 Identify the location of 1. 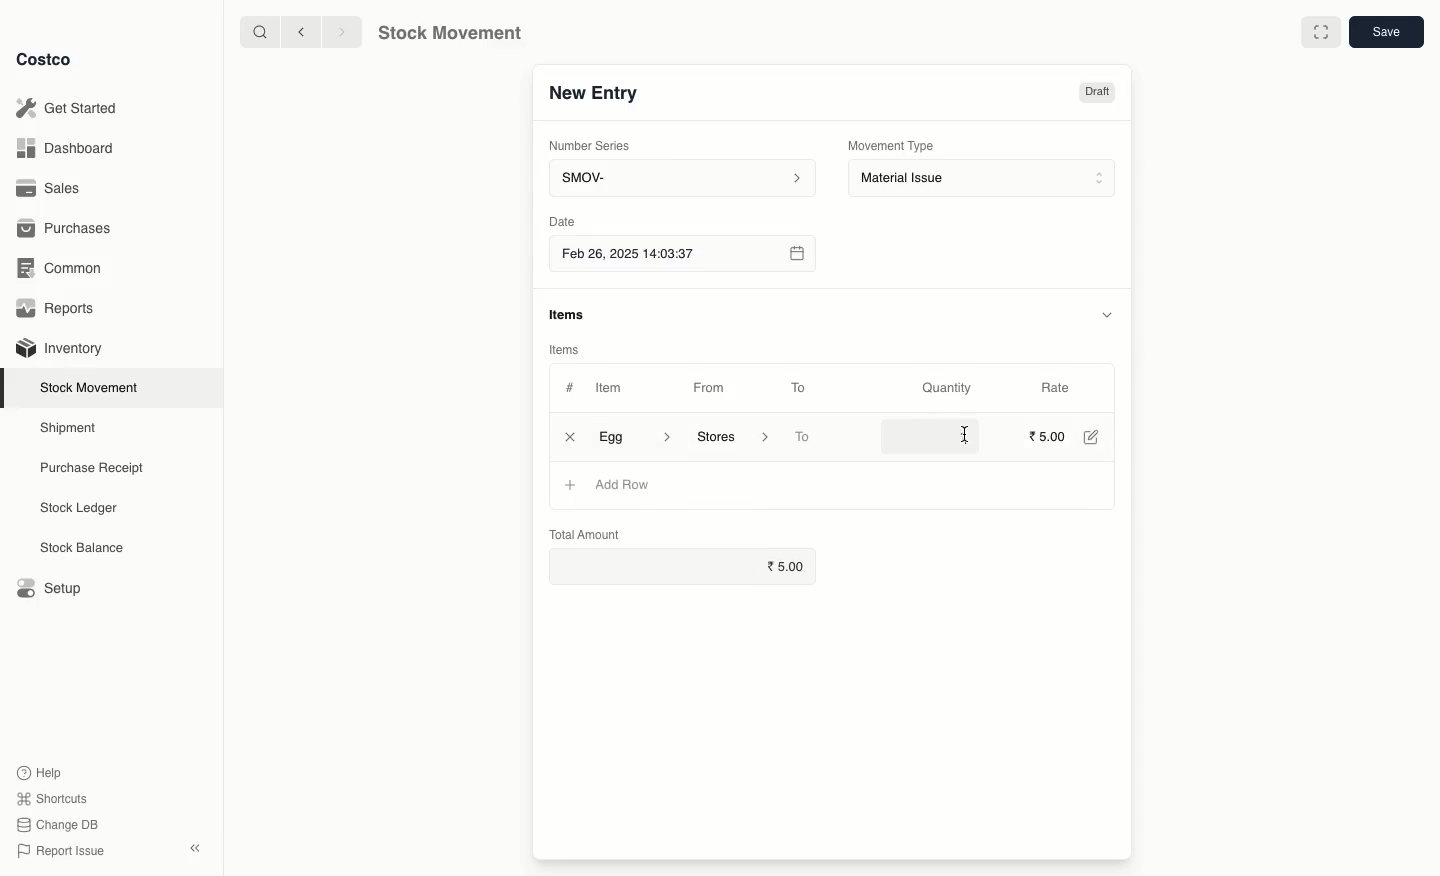
(934, 436).